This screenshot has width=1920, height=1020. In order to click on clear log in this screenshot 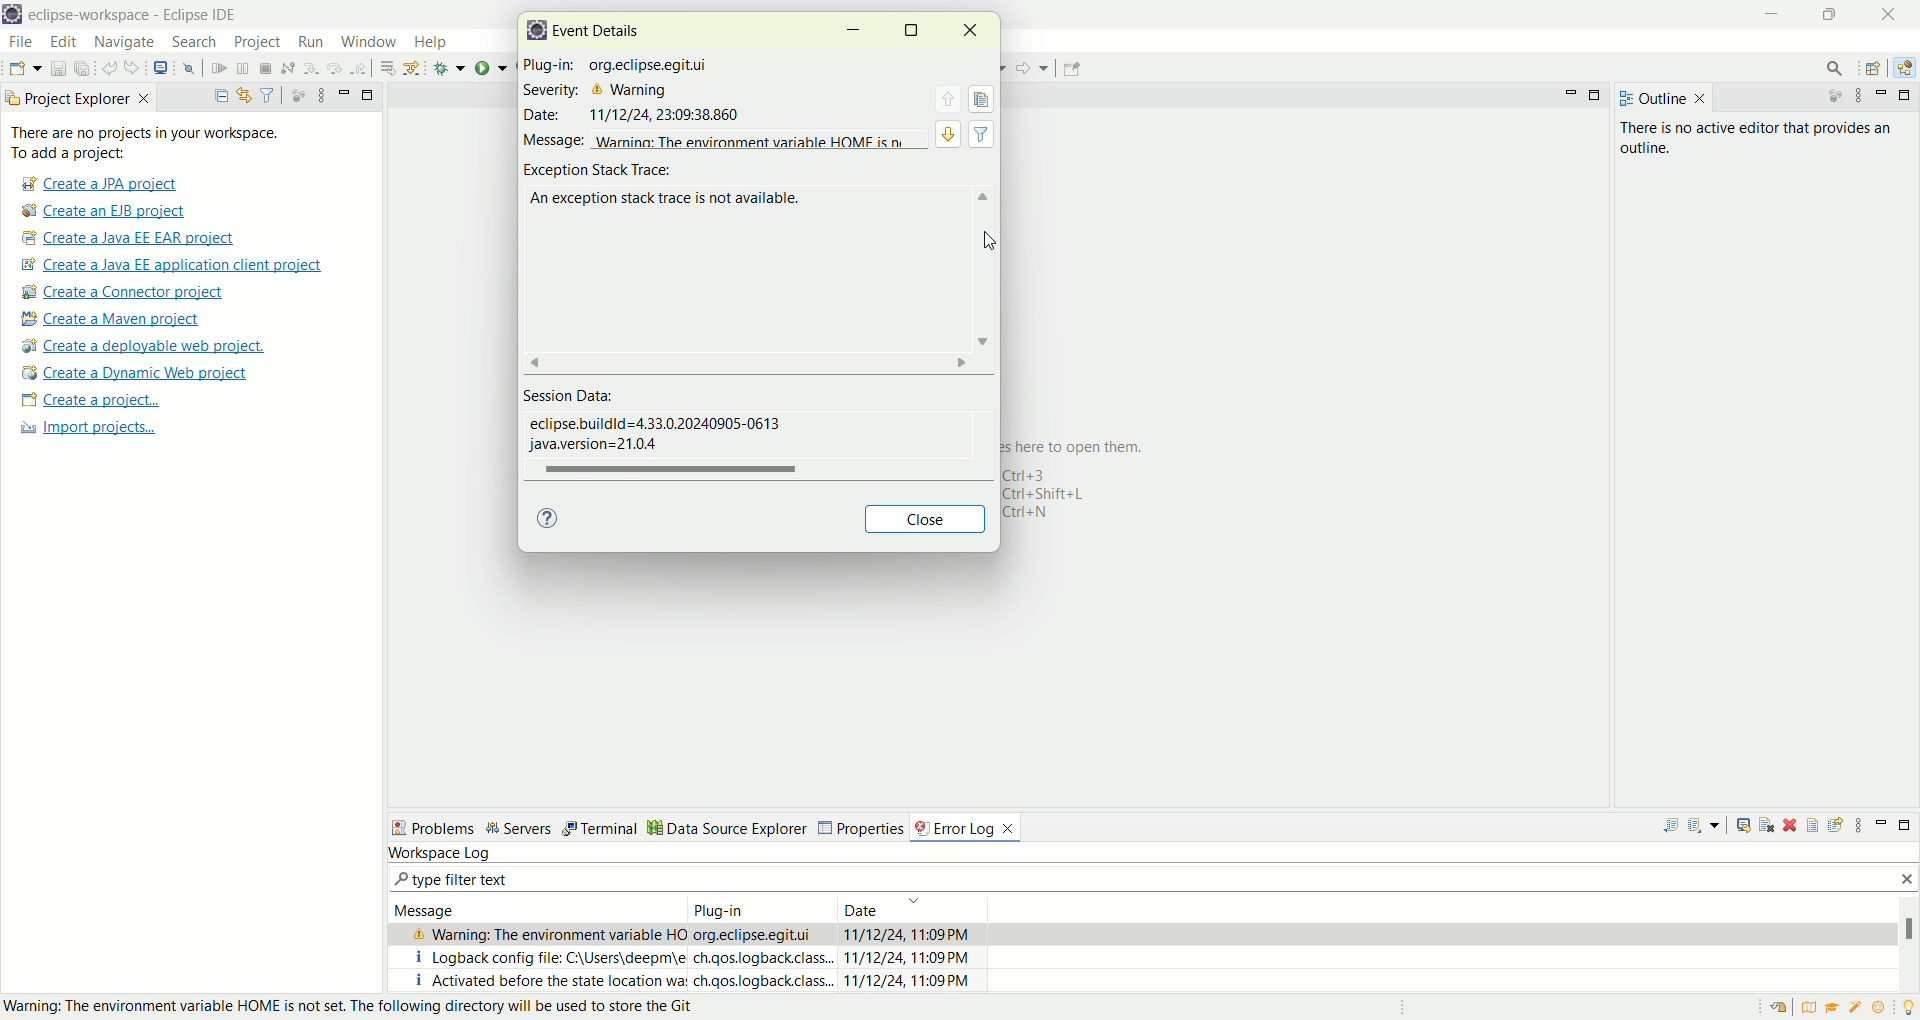, I will do `click(1768, 829)`.